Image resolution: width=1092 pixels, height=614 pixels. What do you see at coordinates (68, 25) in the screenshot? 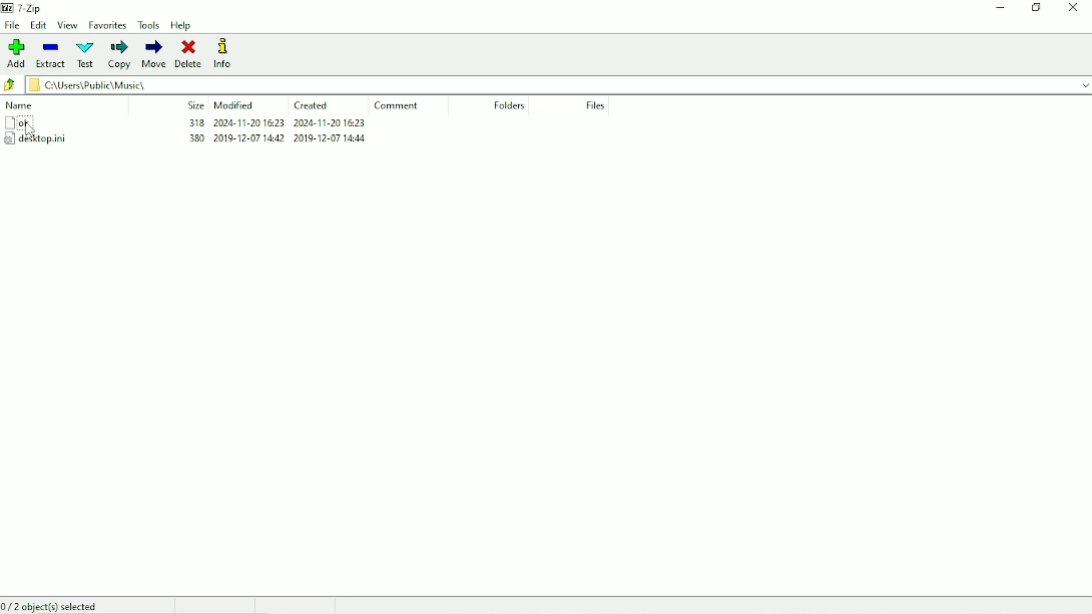
I see `View` at bounding box center [68, 25].